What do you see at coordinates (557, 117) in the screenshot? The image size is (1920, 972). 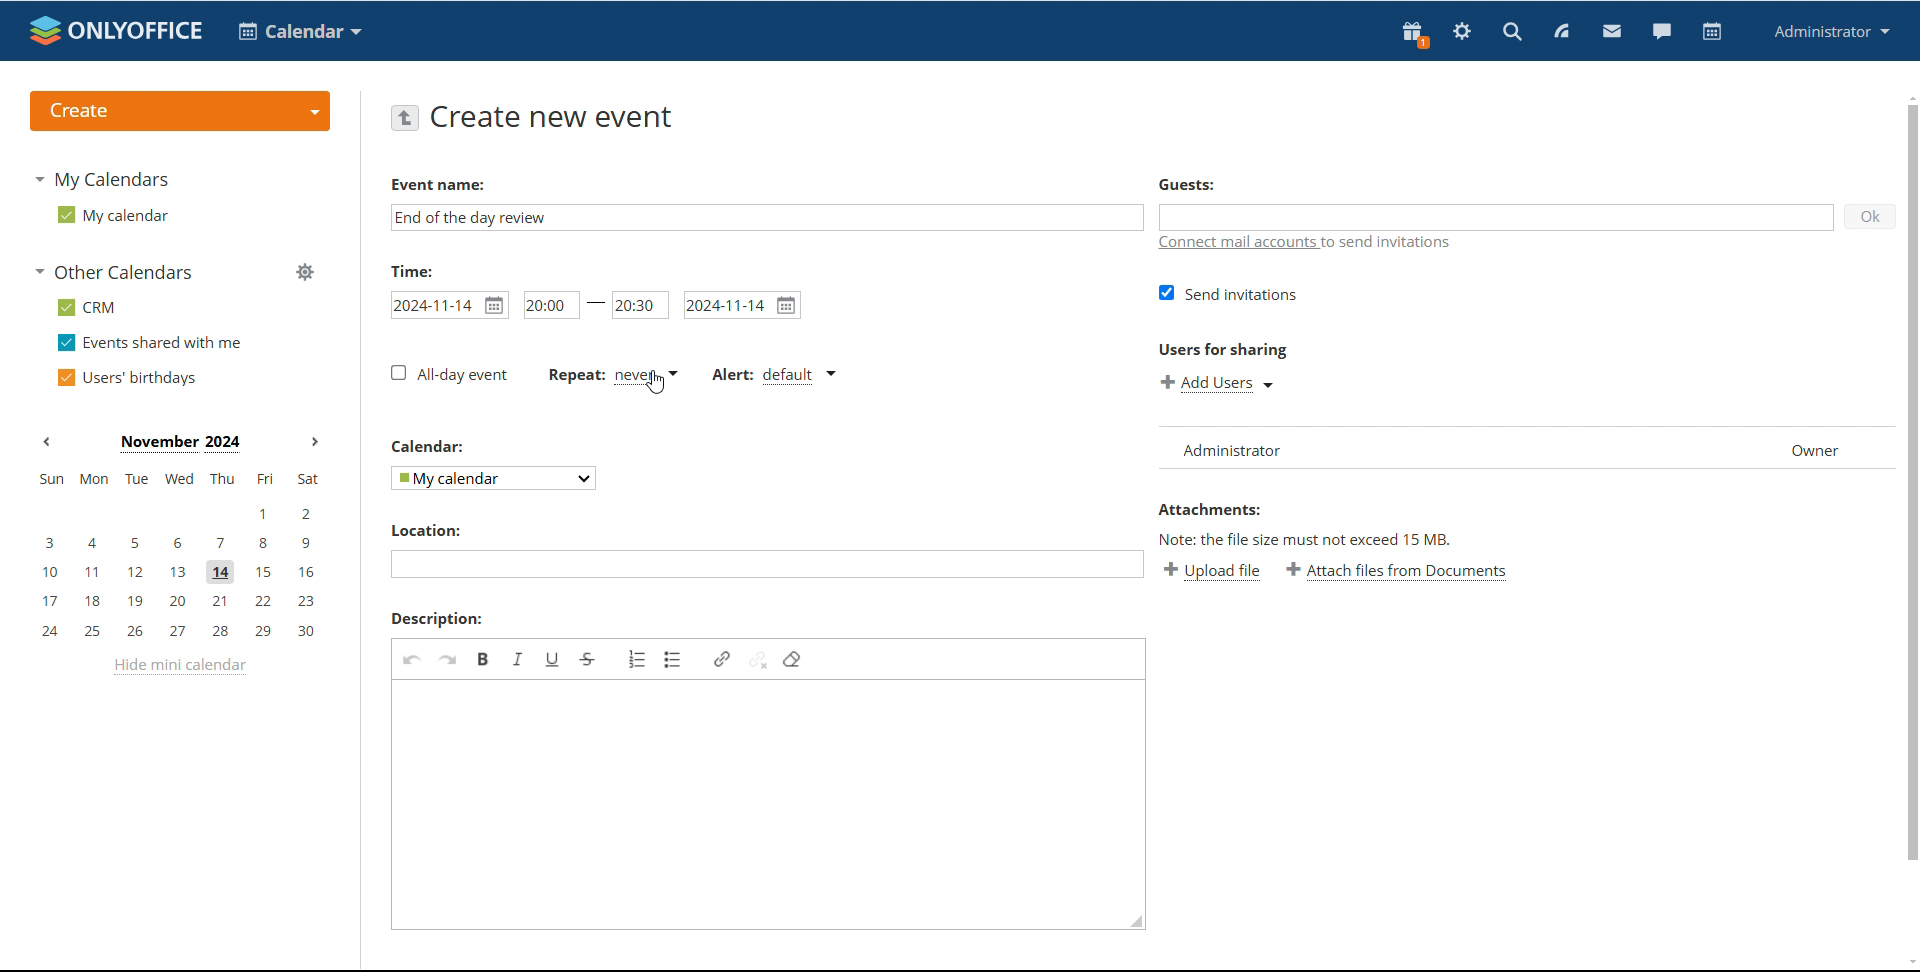 I see `create new event` at bounding box center [557, 117].